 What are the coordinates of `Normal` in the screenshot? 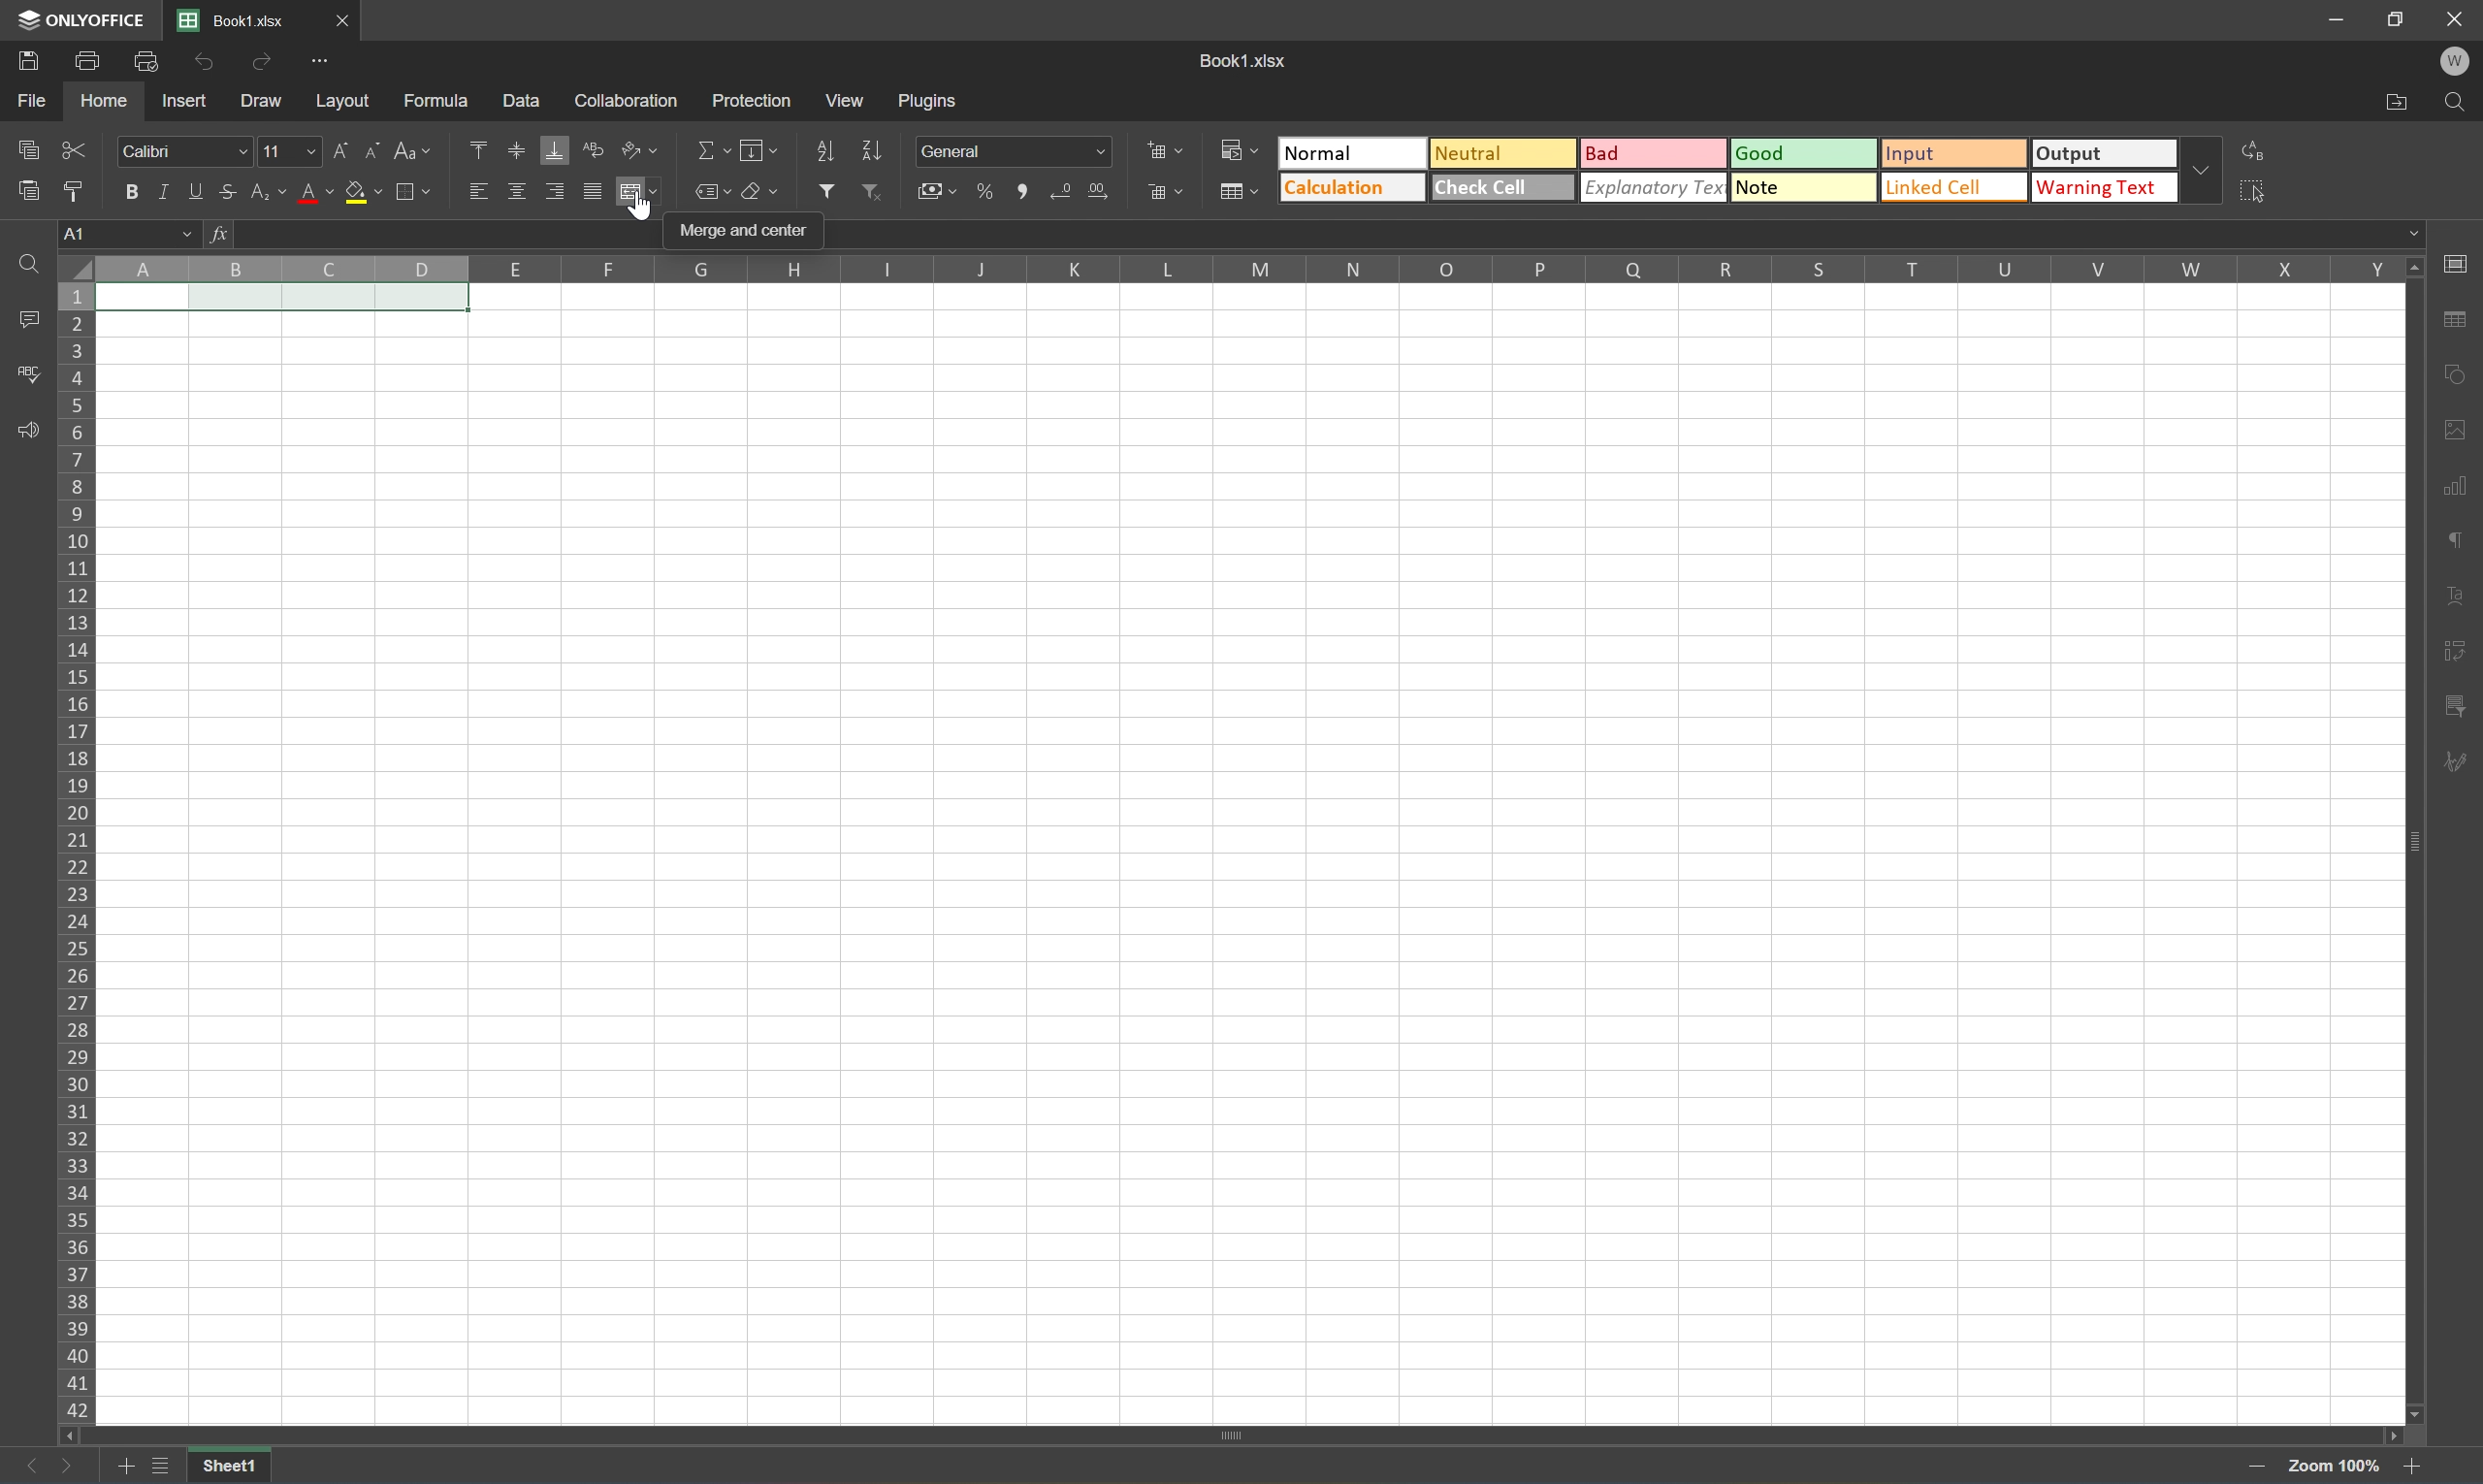 It's located at (1354, 153).